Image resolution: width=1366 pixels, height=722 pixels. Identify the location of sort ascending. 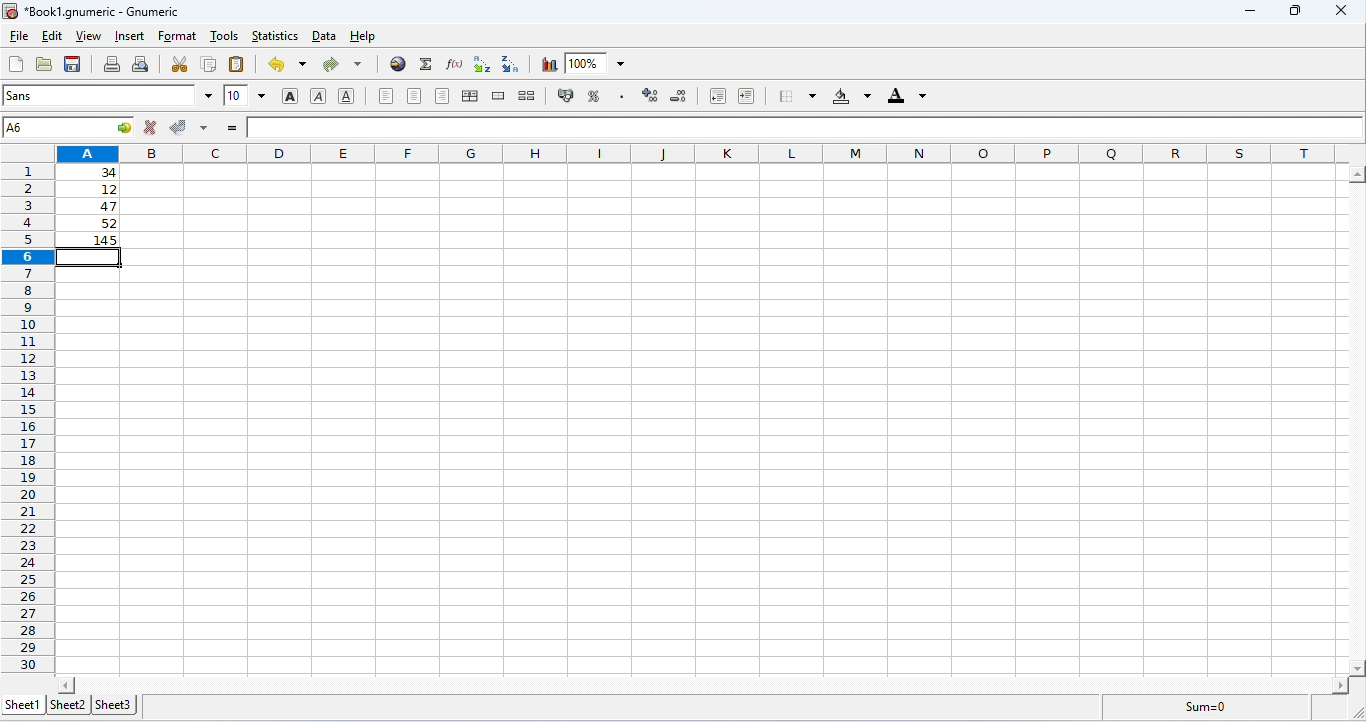
(482, 64).